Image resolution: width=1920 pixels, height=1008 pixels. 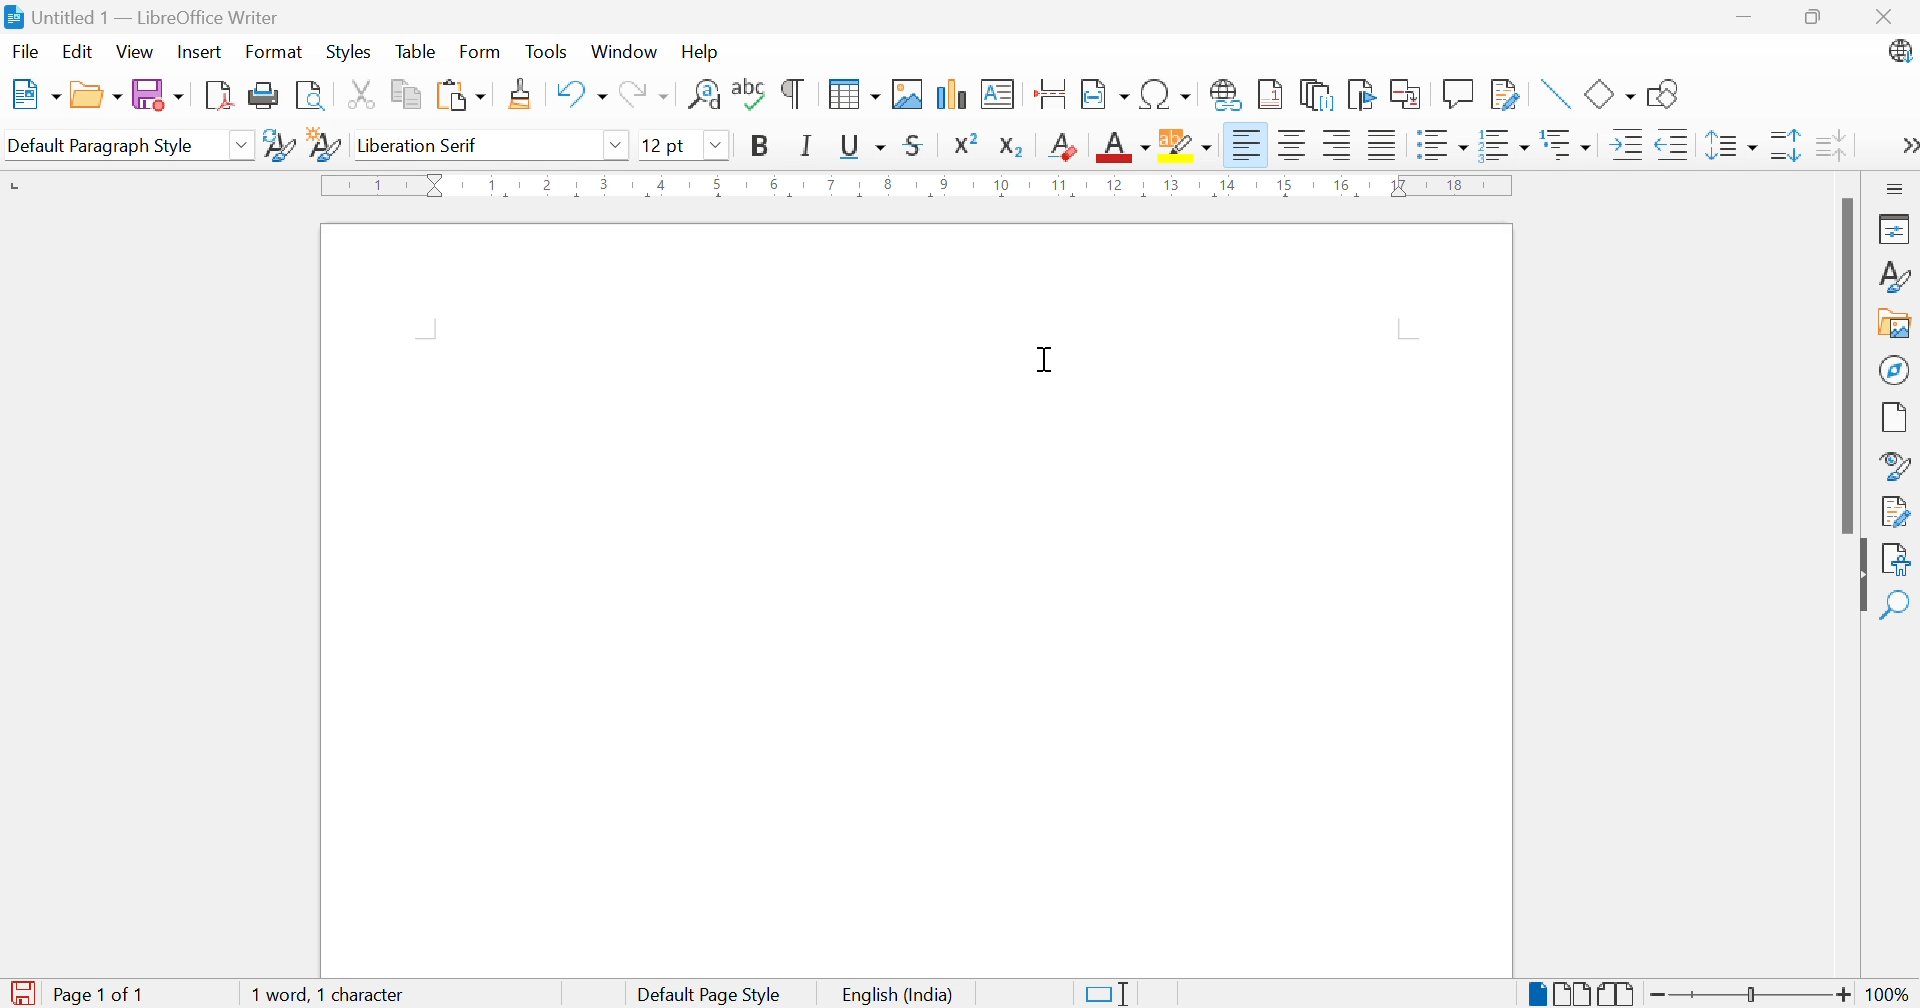 I want to click on Align Center, so click(x=1291, y=145).